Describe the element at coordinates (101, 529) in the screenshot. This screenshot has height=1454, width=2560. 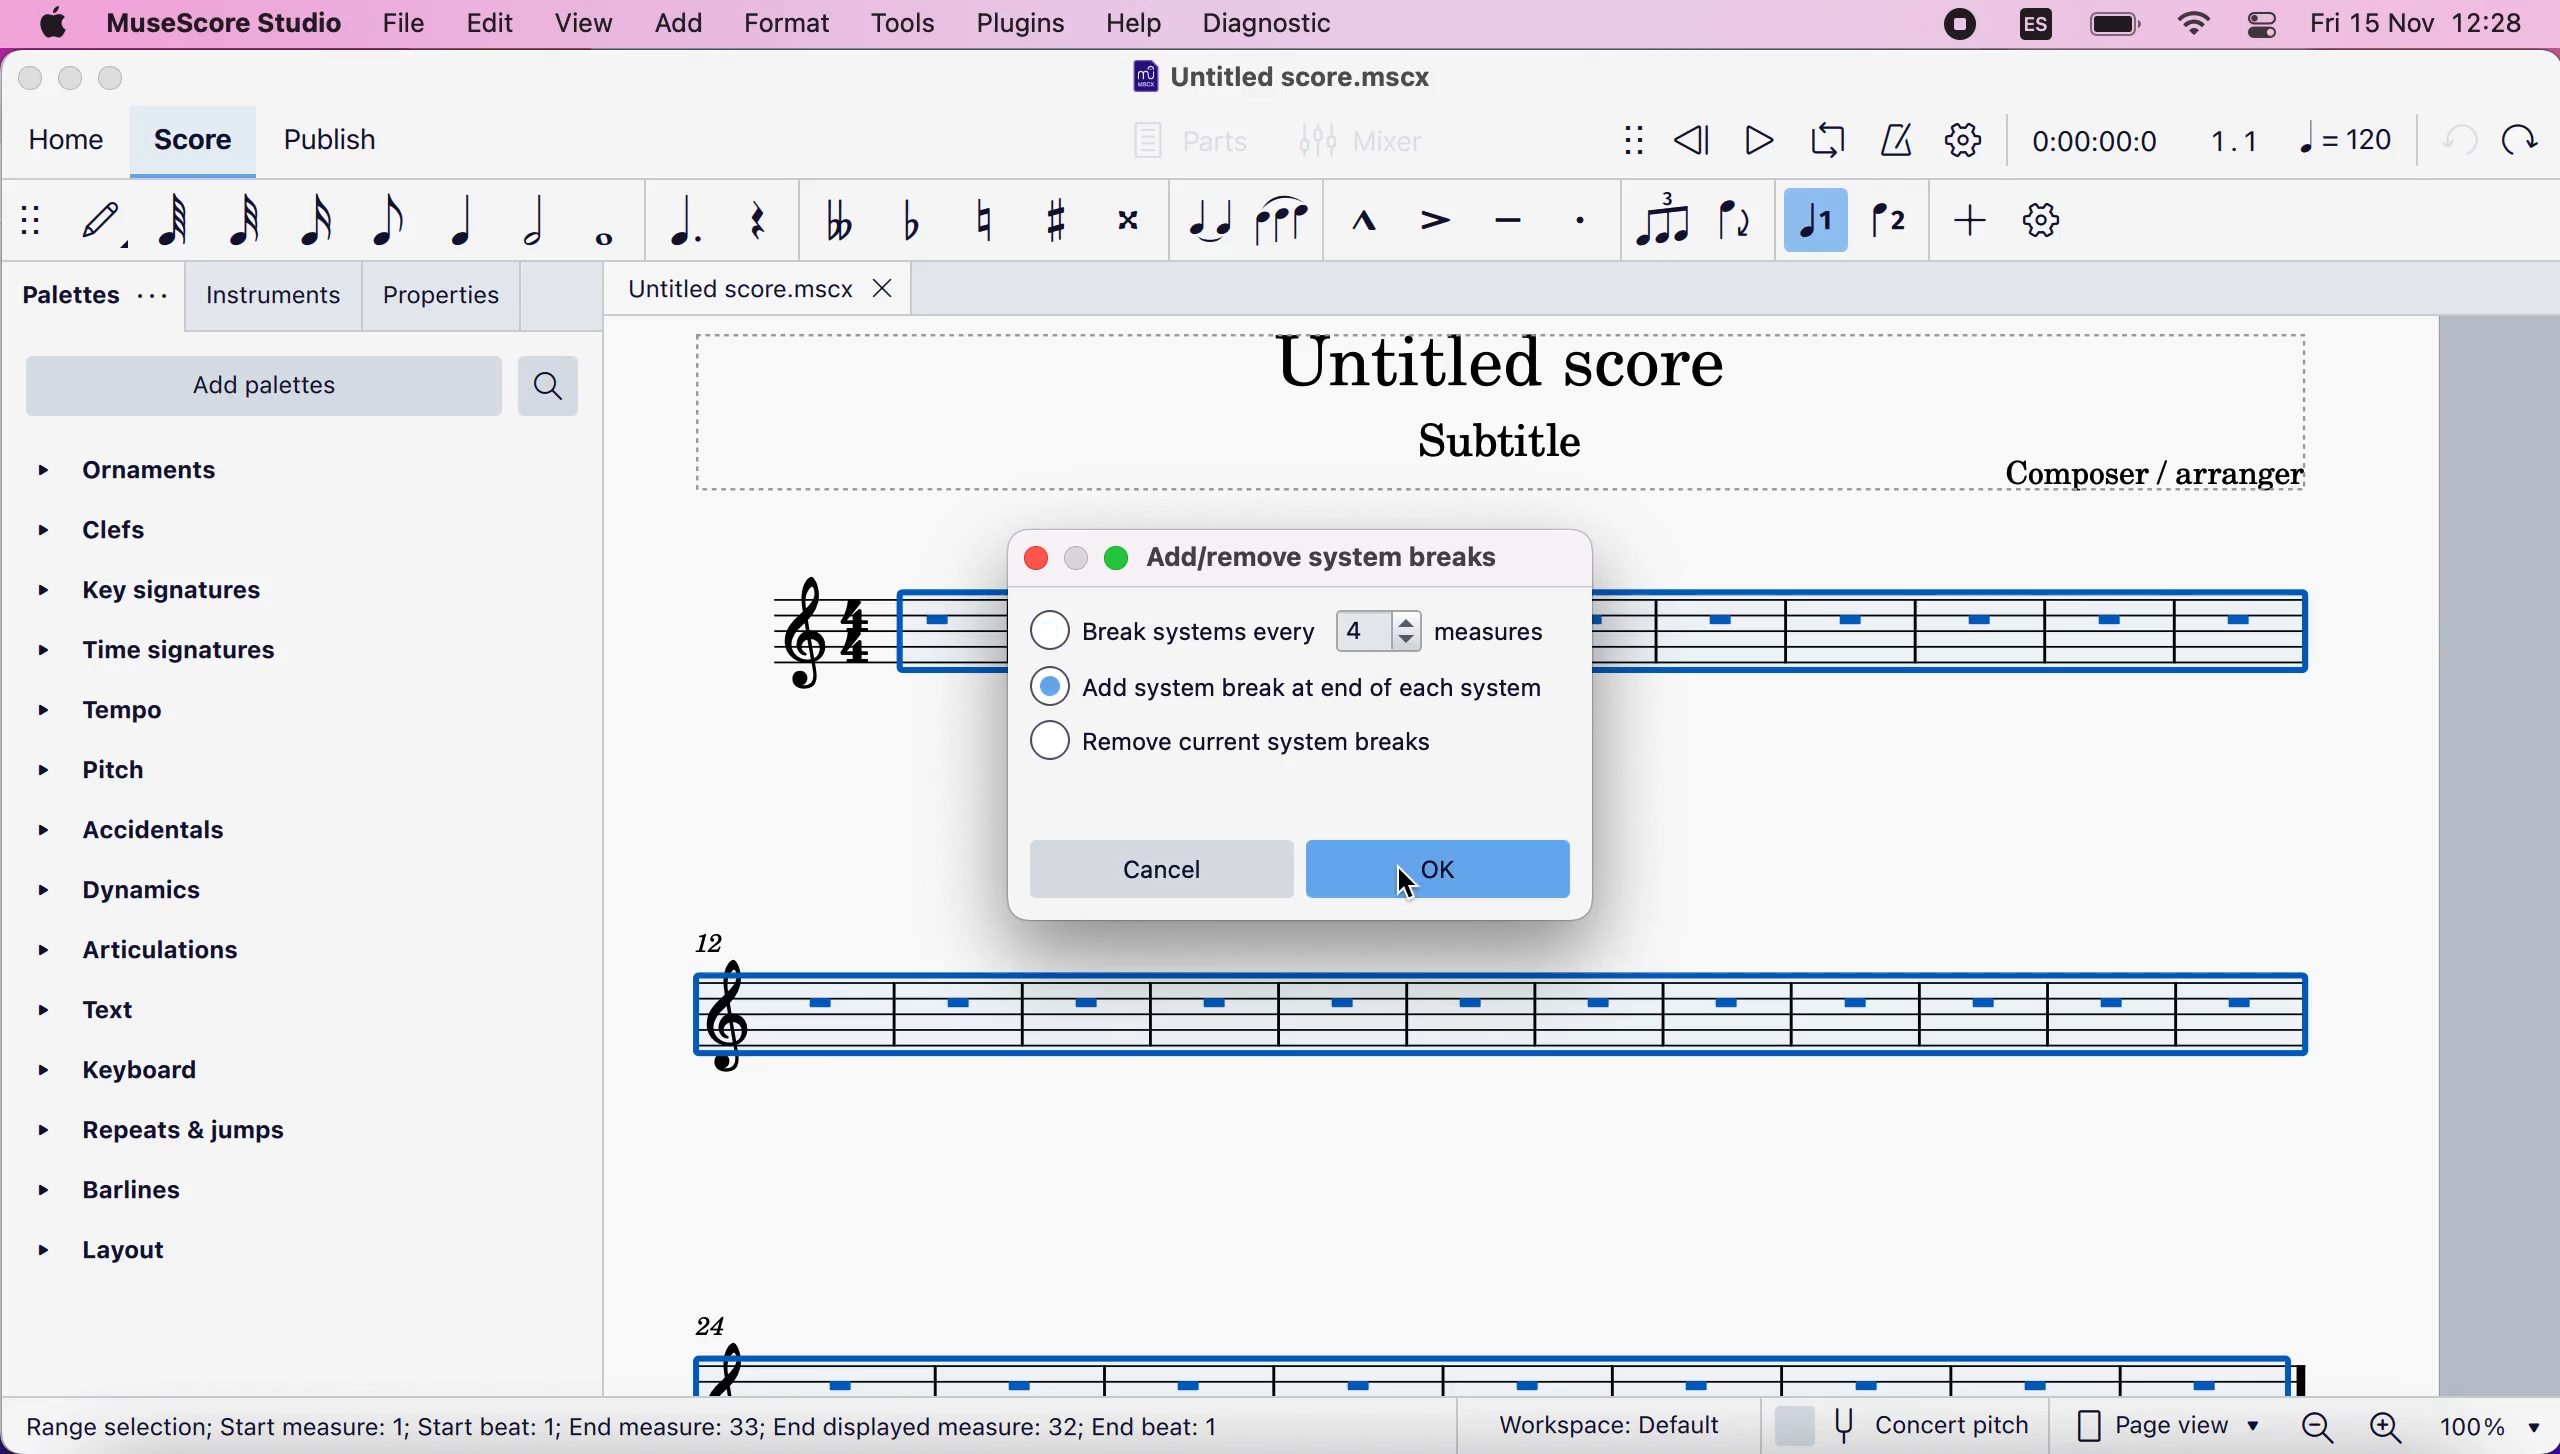
I see `clefs` at that location.